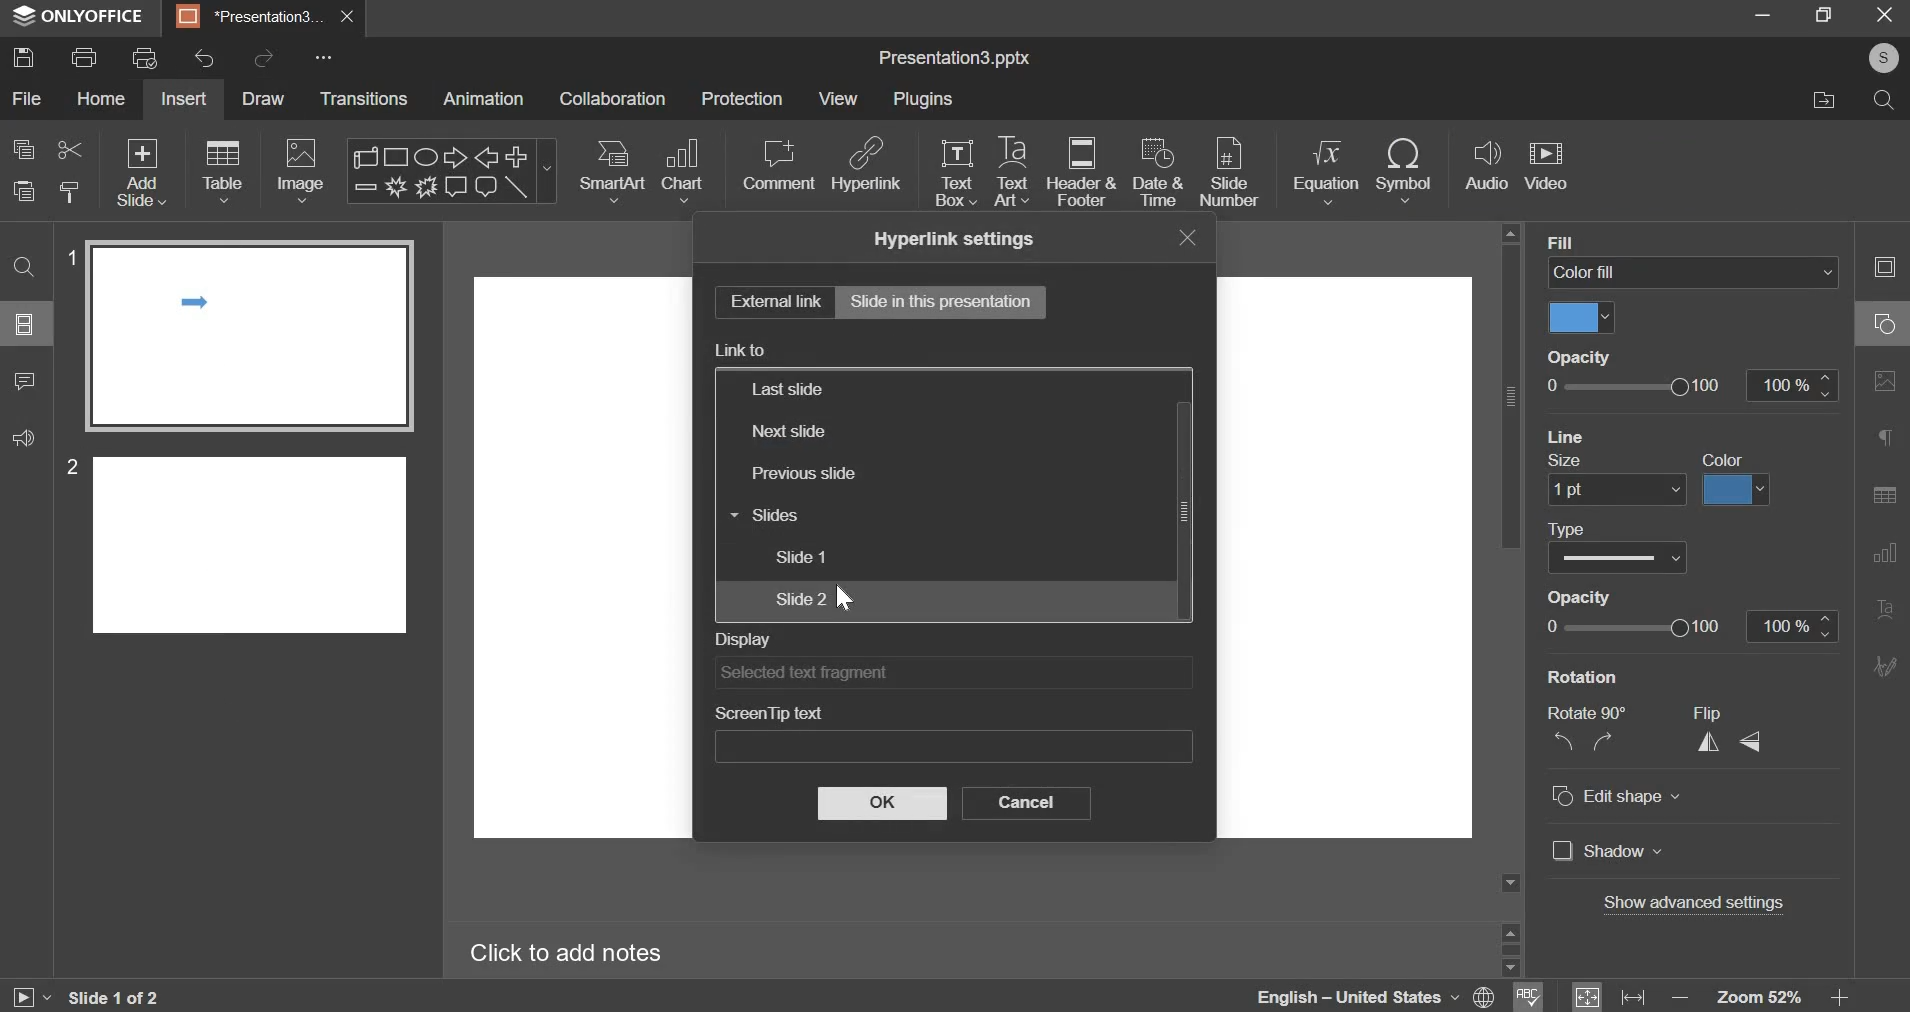  I want to click on Close, so click(1181, 238).